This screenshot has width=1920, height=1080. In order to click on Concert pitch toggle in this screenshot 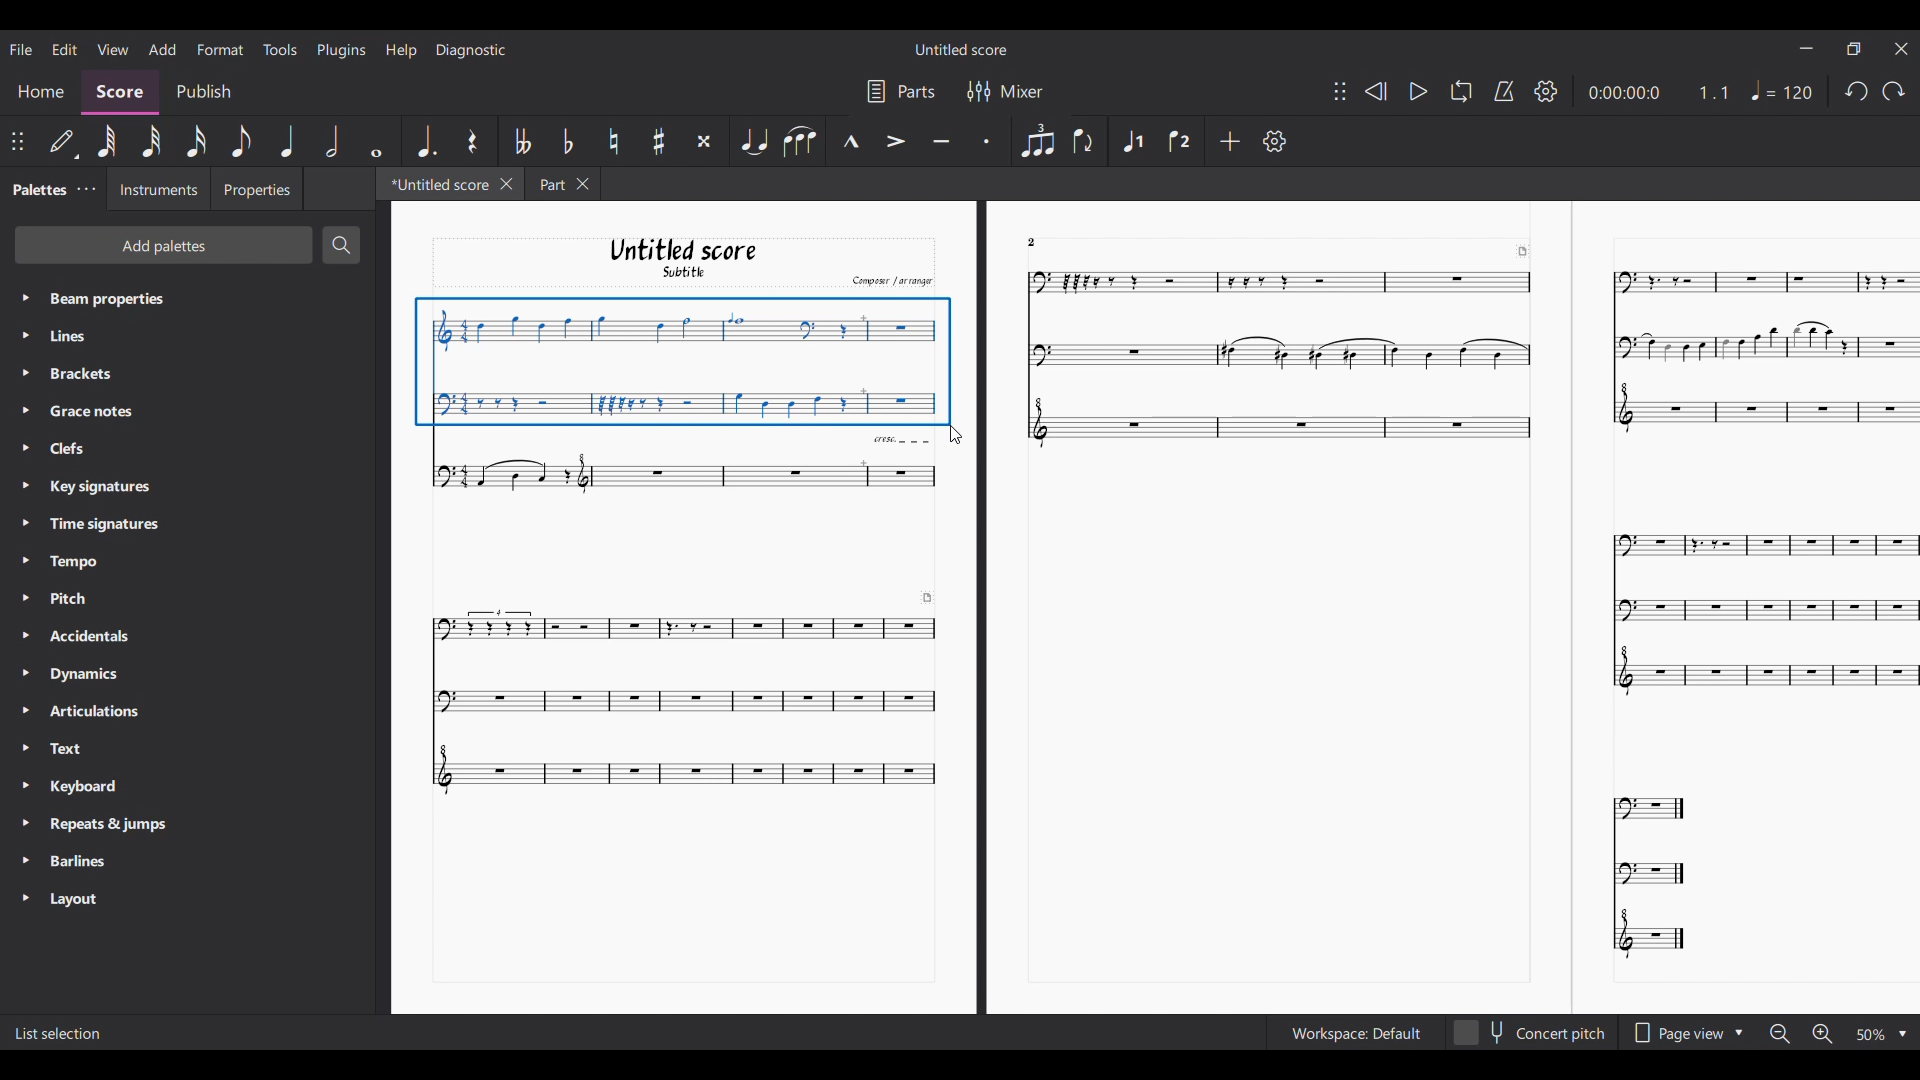, I will do `click(1530, 1033)`.